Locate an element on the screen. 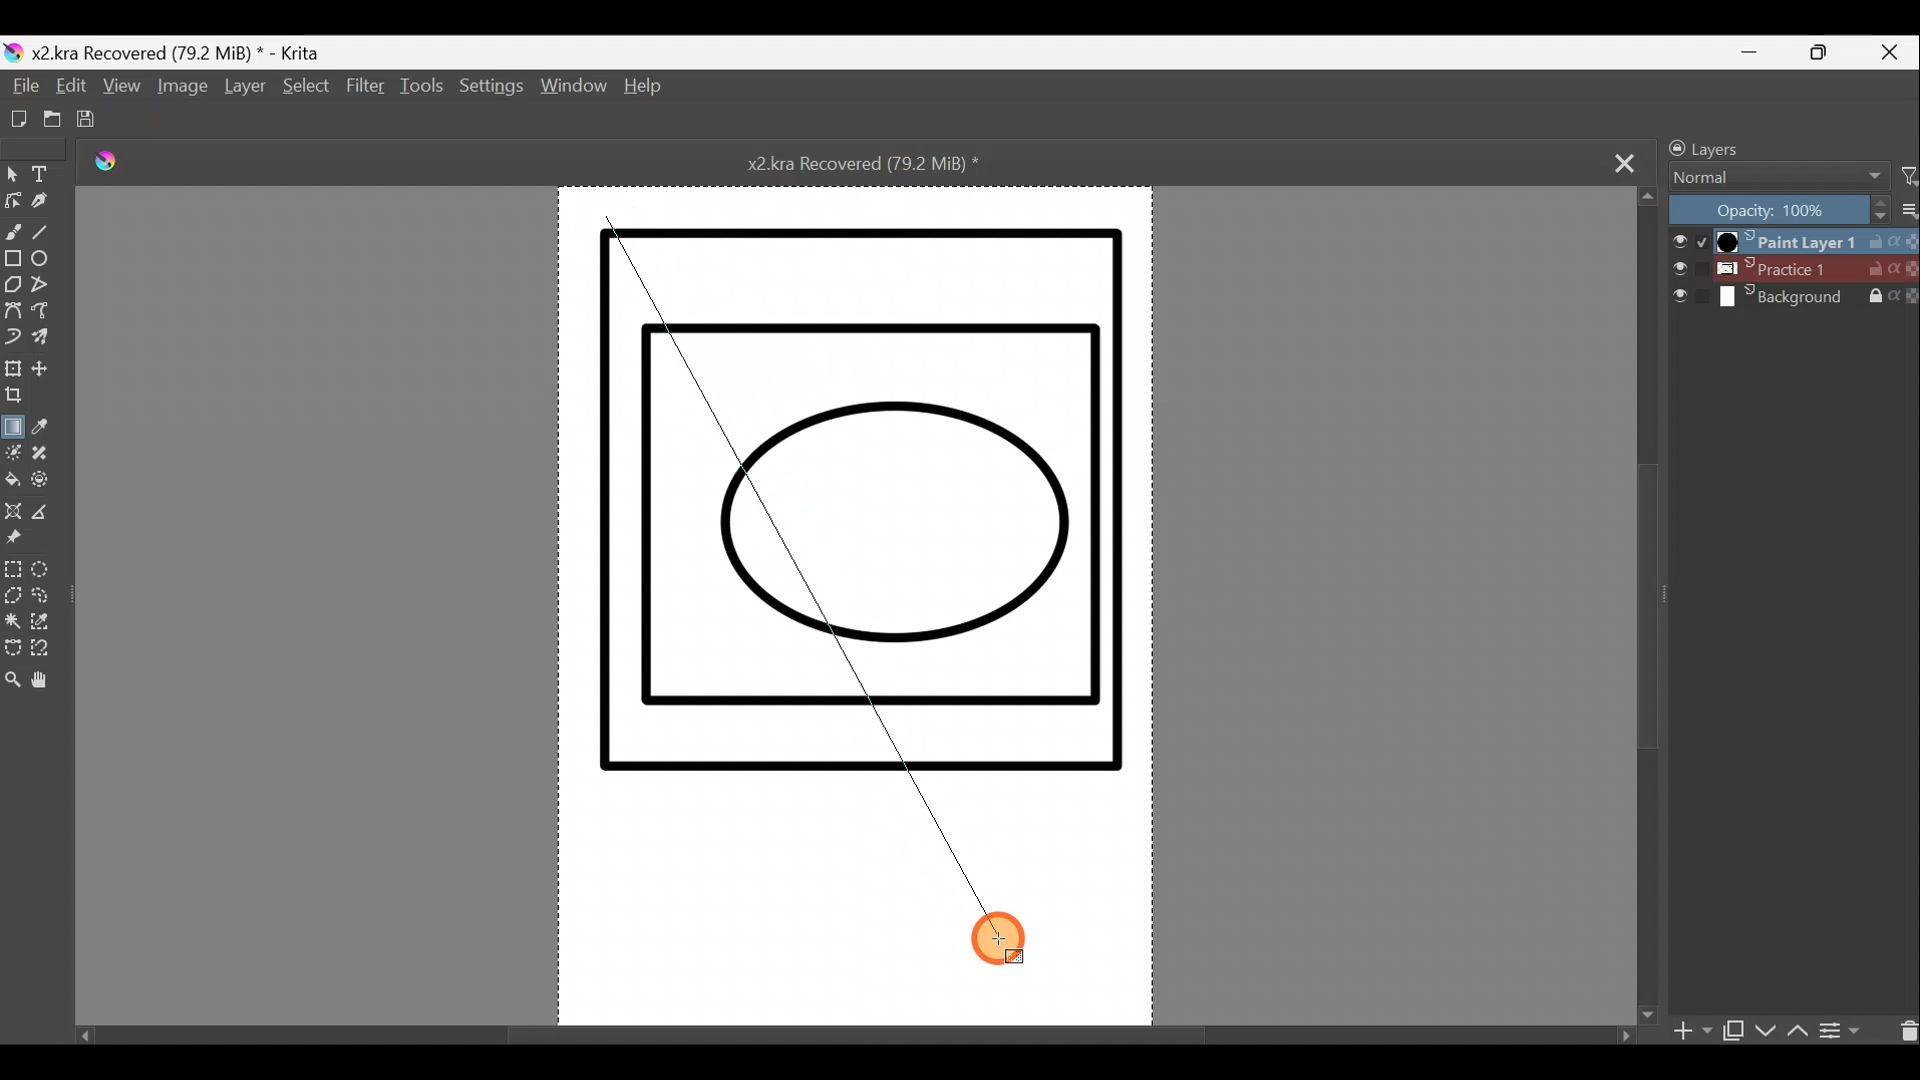 This screenshot has width=1920, height=1080. Transform a layer/selection is located at coordinates (14, 370).